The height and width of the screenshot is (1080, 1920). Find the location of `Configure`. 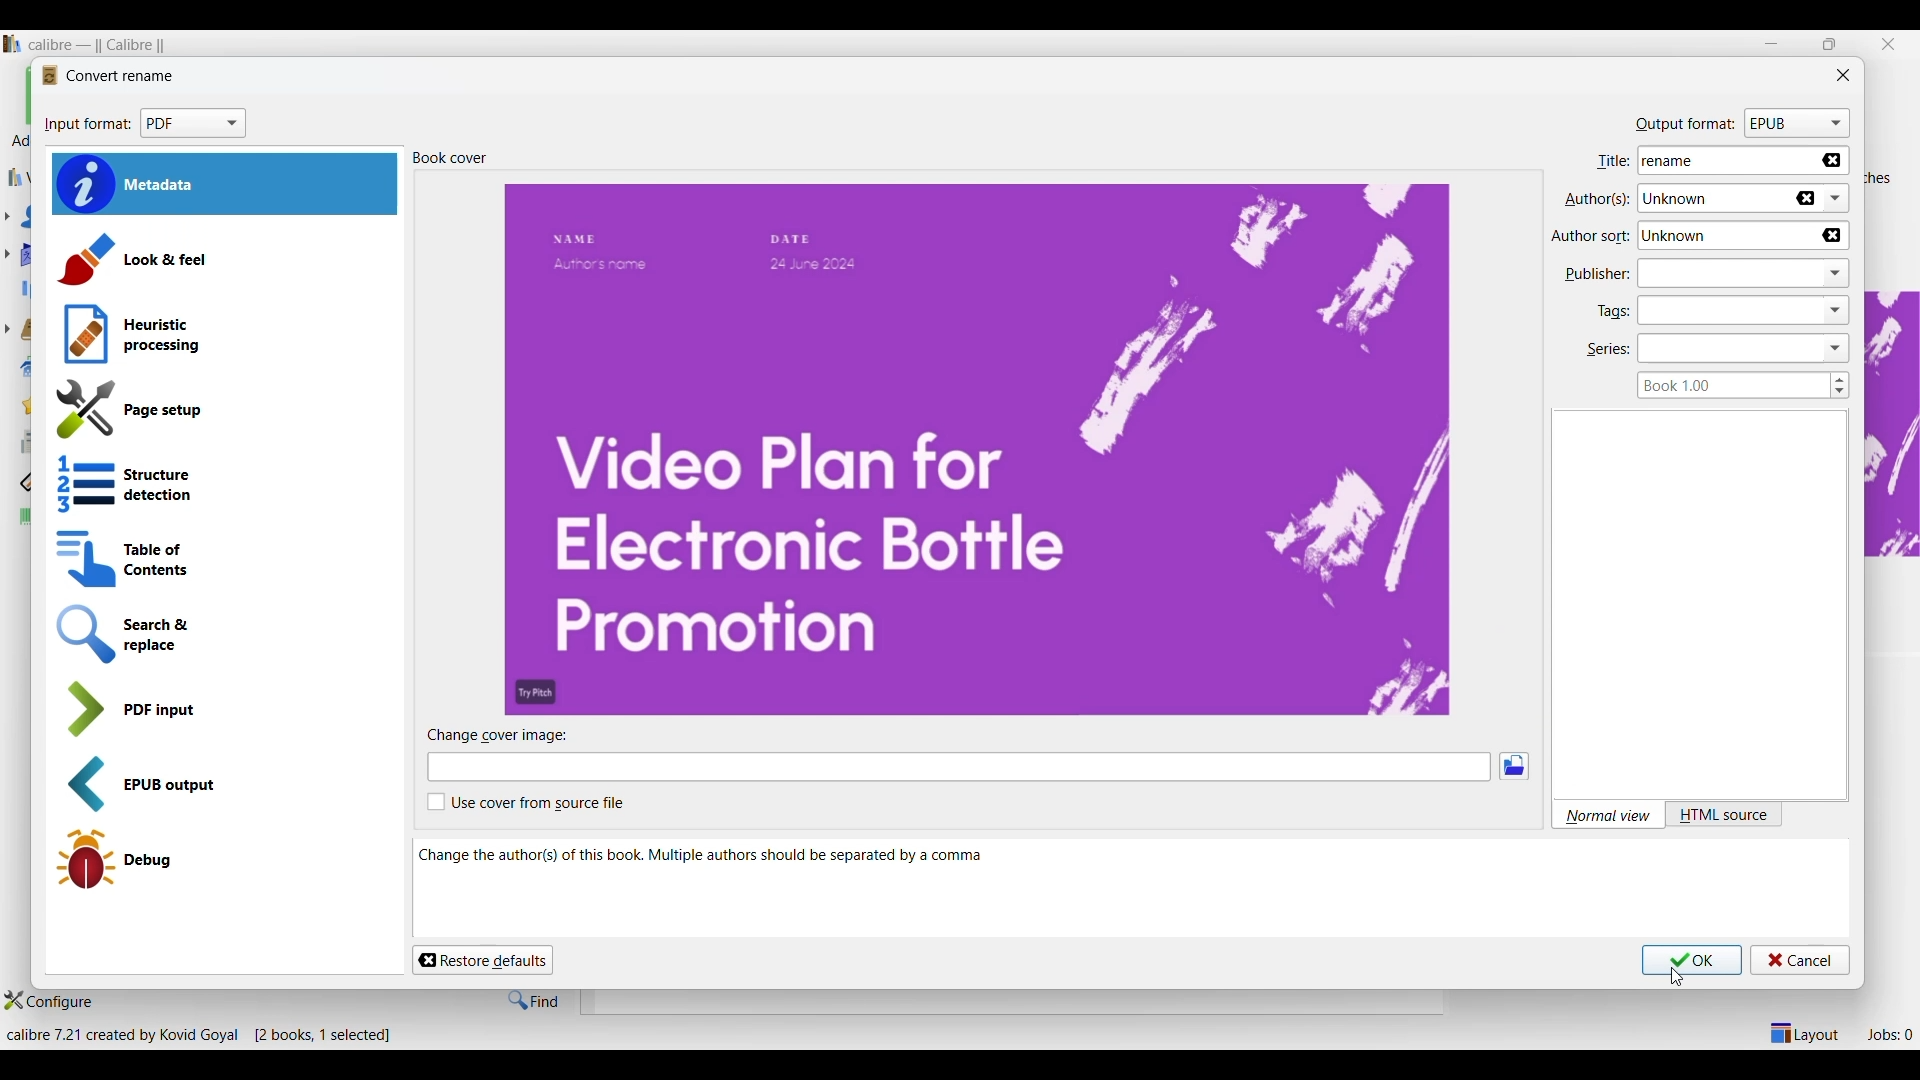

Configure is located at coordinates (49, 1001).